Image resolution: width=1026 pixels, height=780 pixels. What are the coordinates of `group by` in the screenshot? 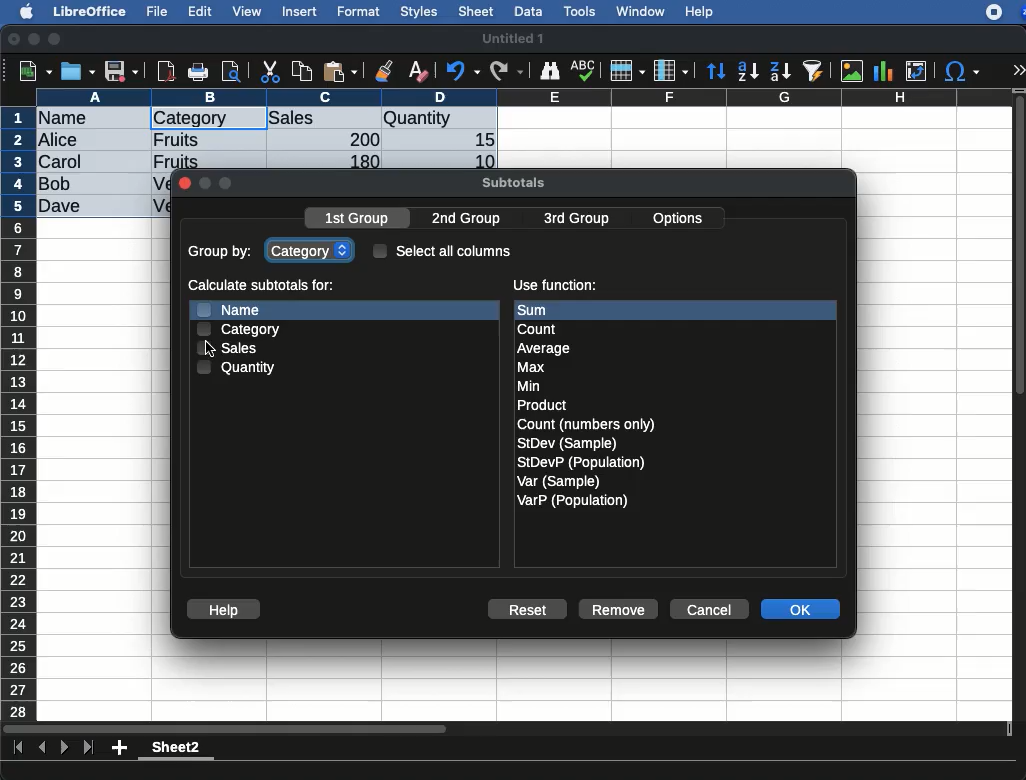 It's located at (222, 253).